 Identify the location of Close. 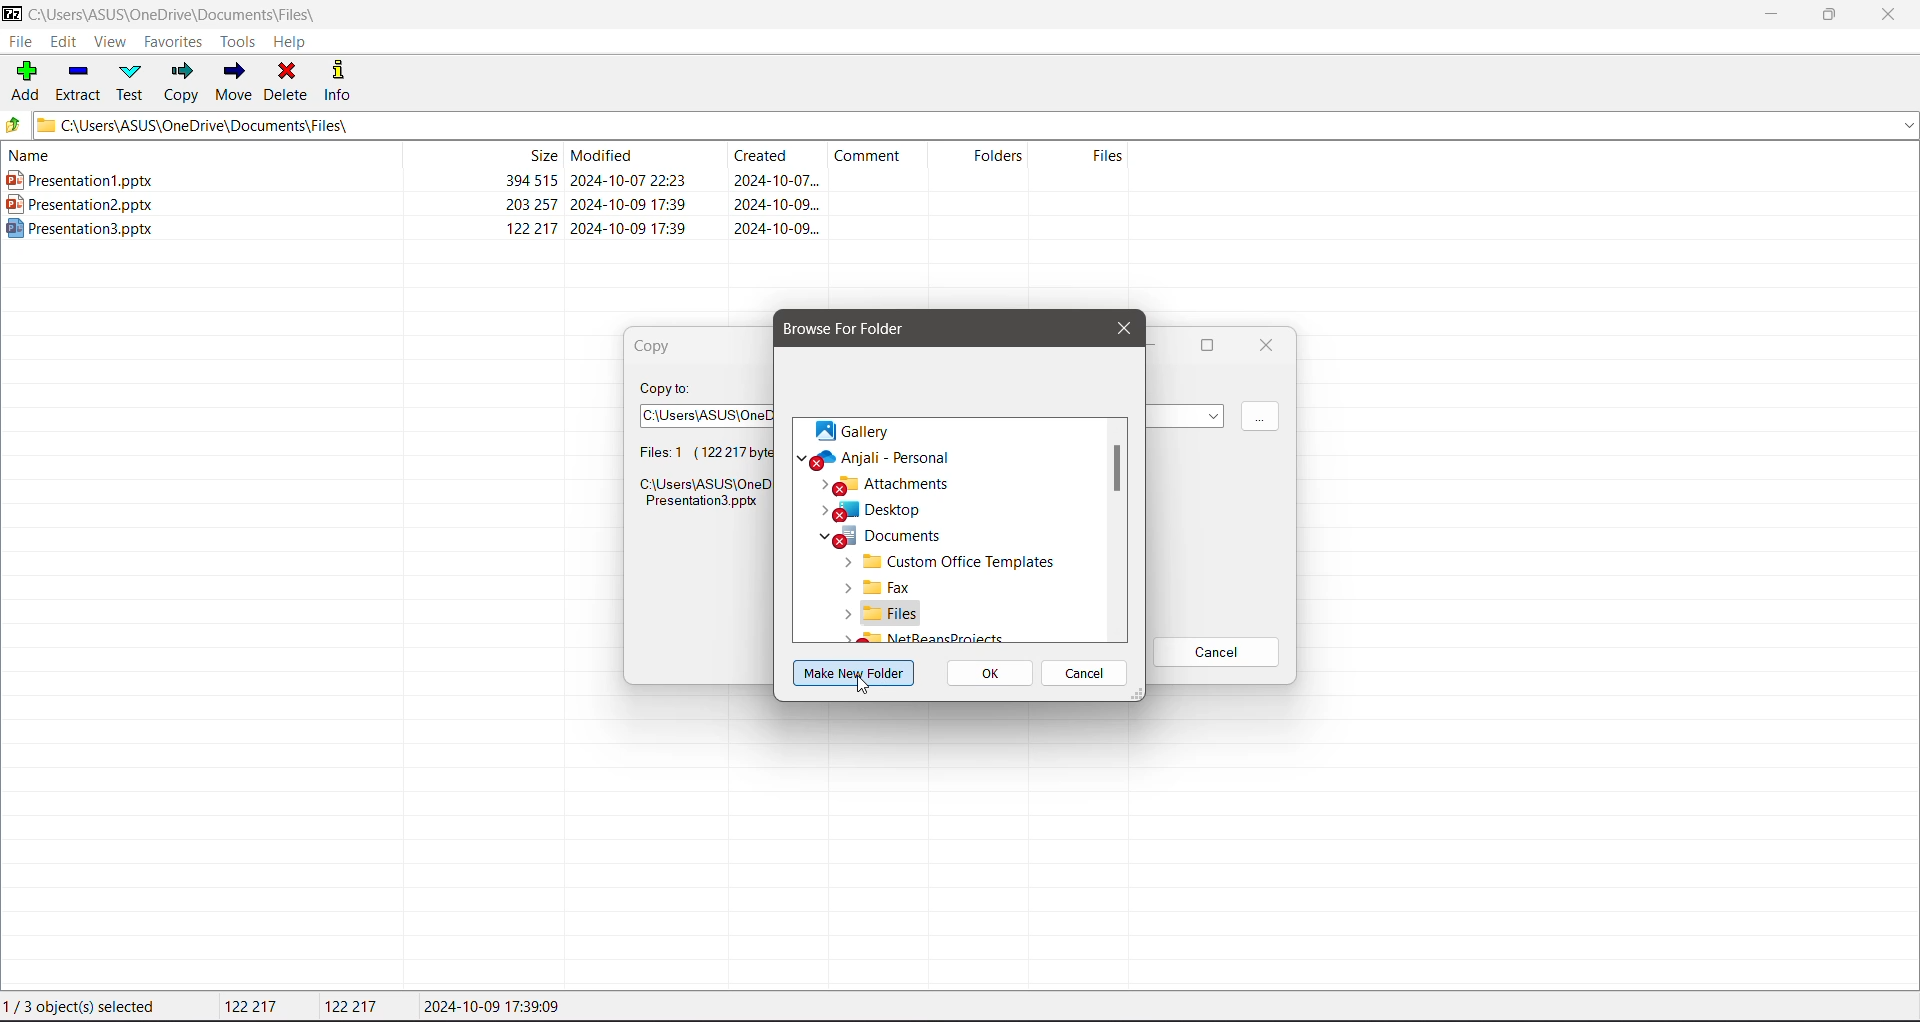
(1266, 345).